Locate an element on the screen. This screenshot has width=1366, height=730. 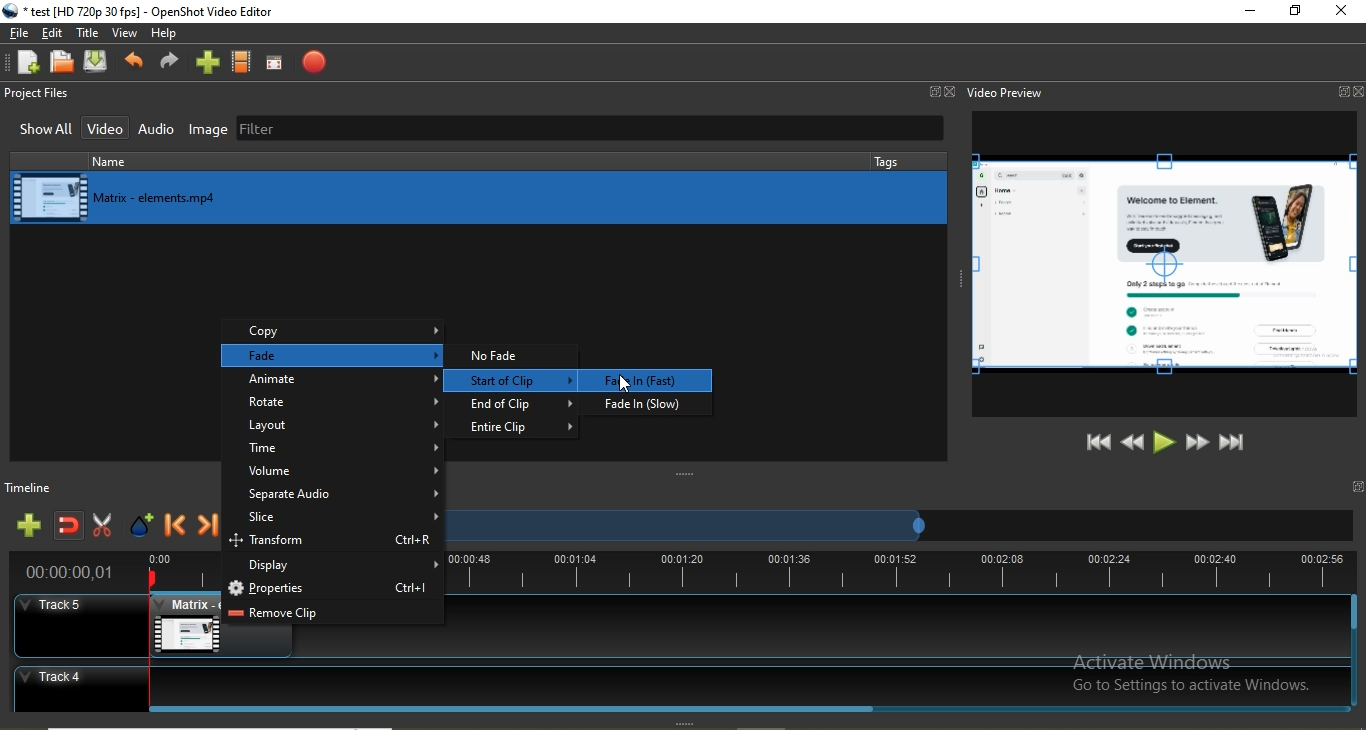
Next marker is located at coordinates (211, 529).